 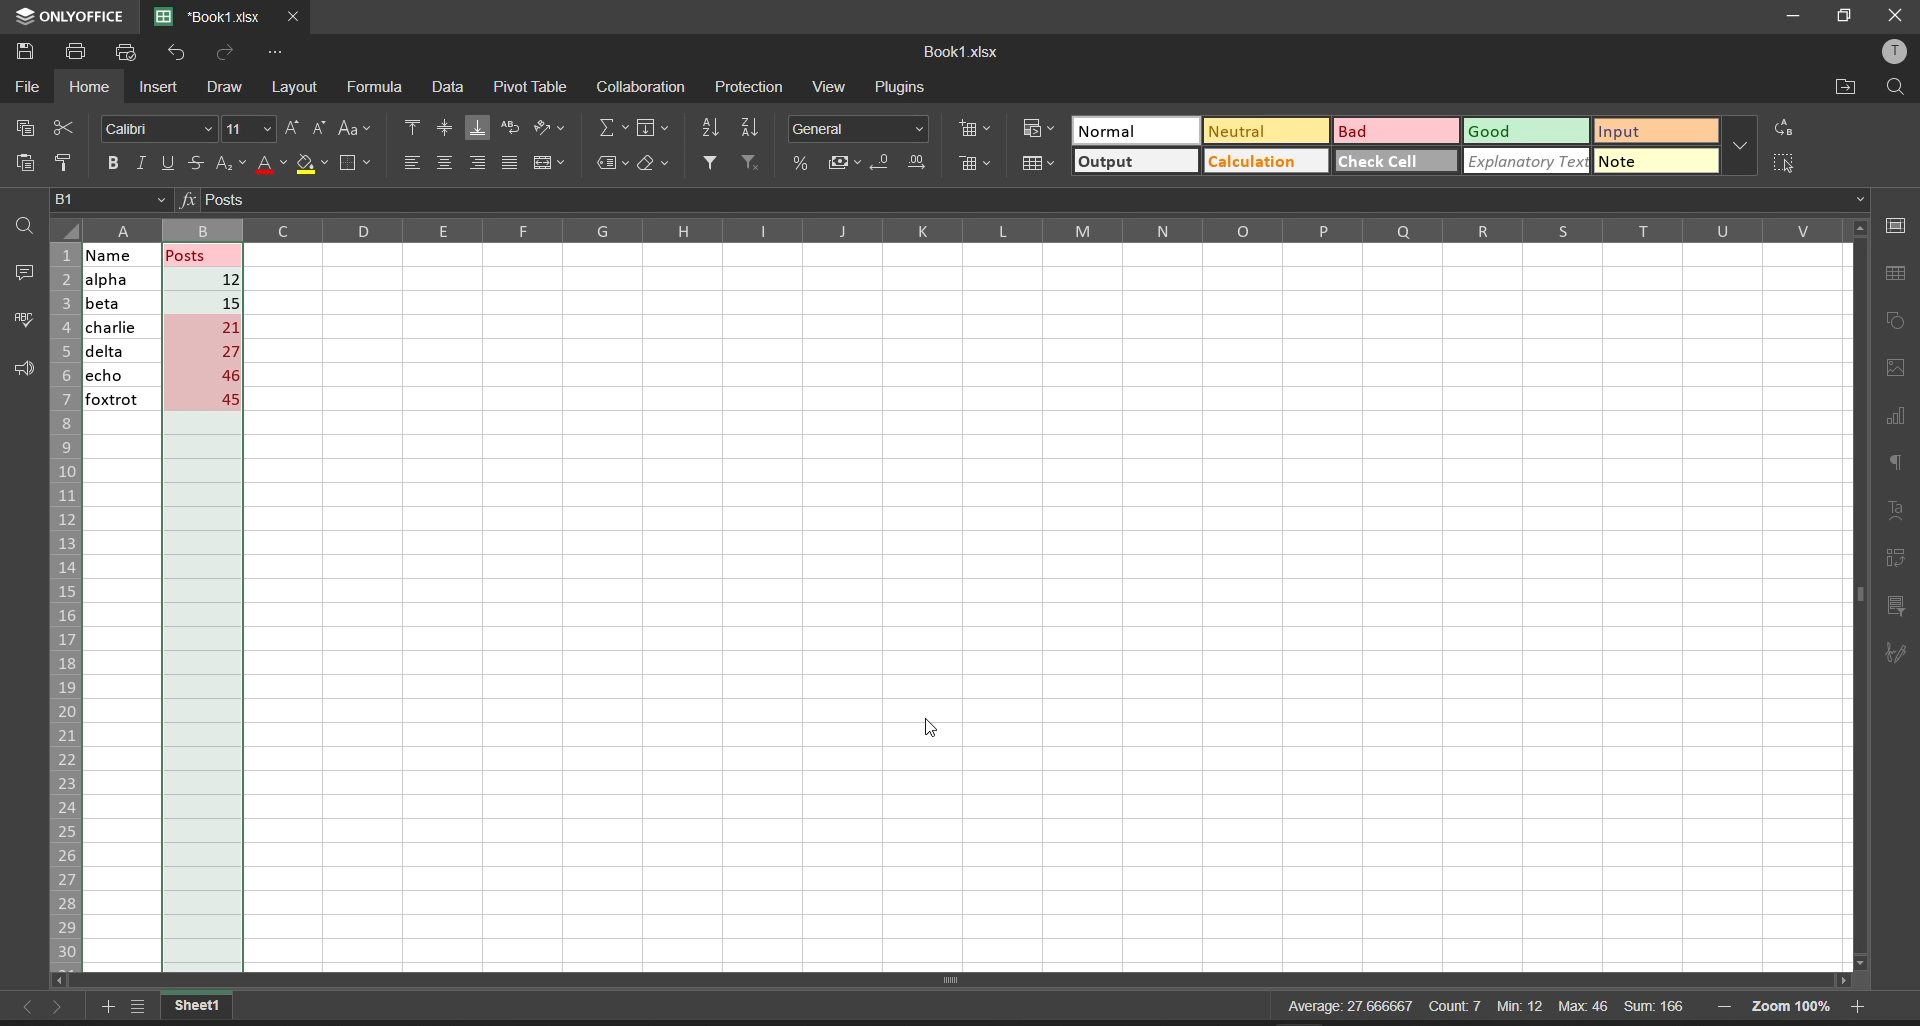 What do you see at coordinates (205, 17) in the screenshot?
I see `'Book1.xlsx` at bounding box center [205, 17].